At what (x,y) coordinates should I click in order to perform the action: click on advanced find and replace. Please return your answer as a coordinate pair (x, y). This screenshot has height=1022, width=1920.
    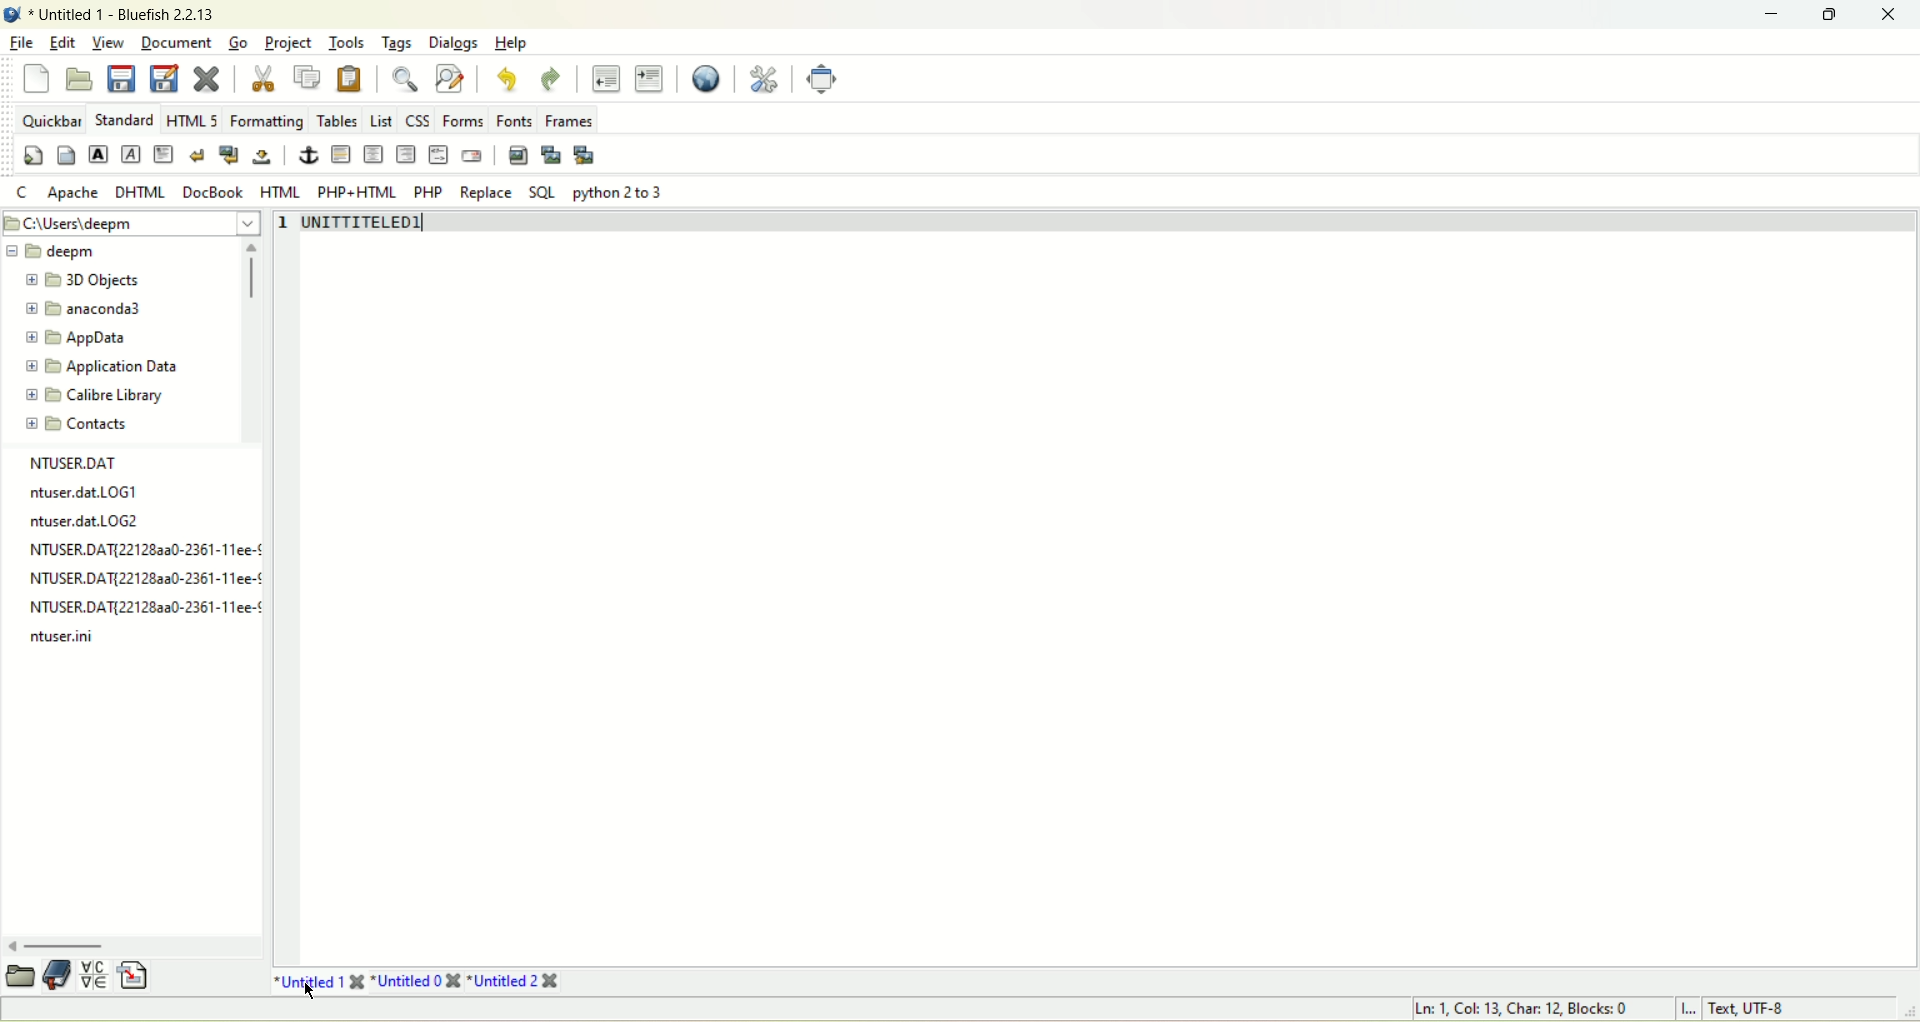
    Looking at the image, I should click on (454, 78).